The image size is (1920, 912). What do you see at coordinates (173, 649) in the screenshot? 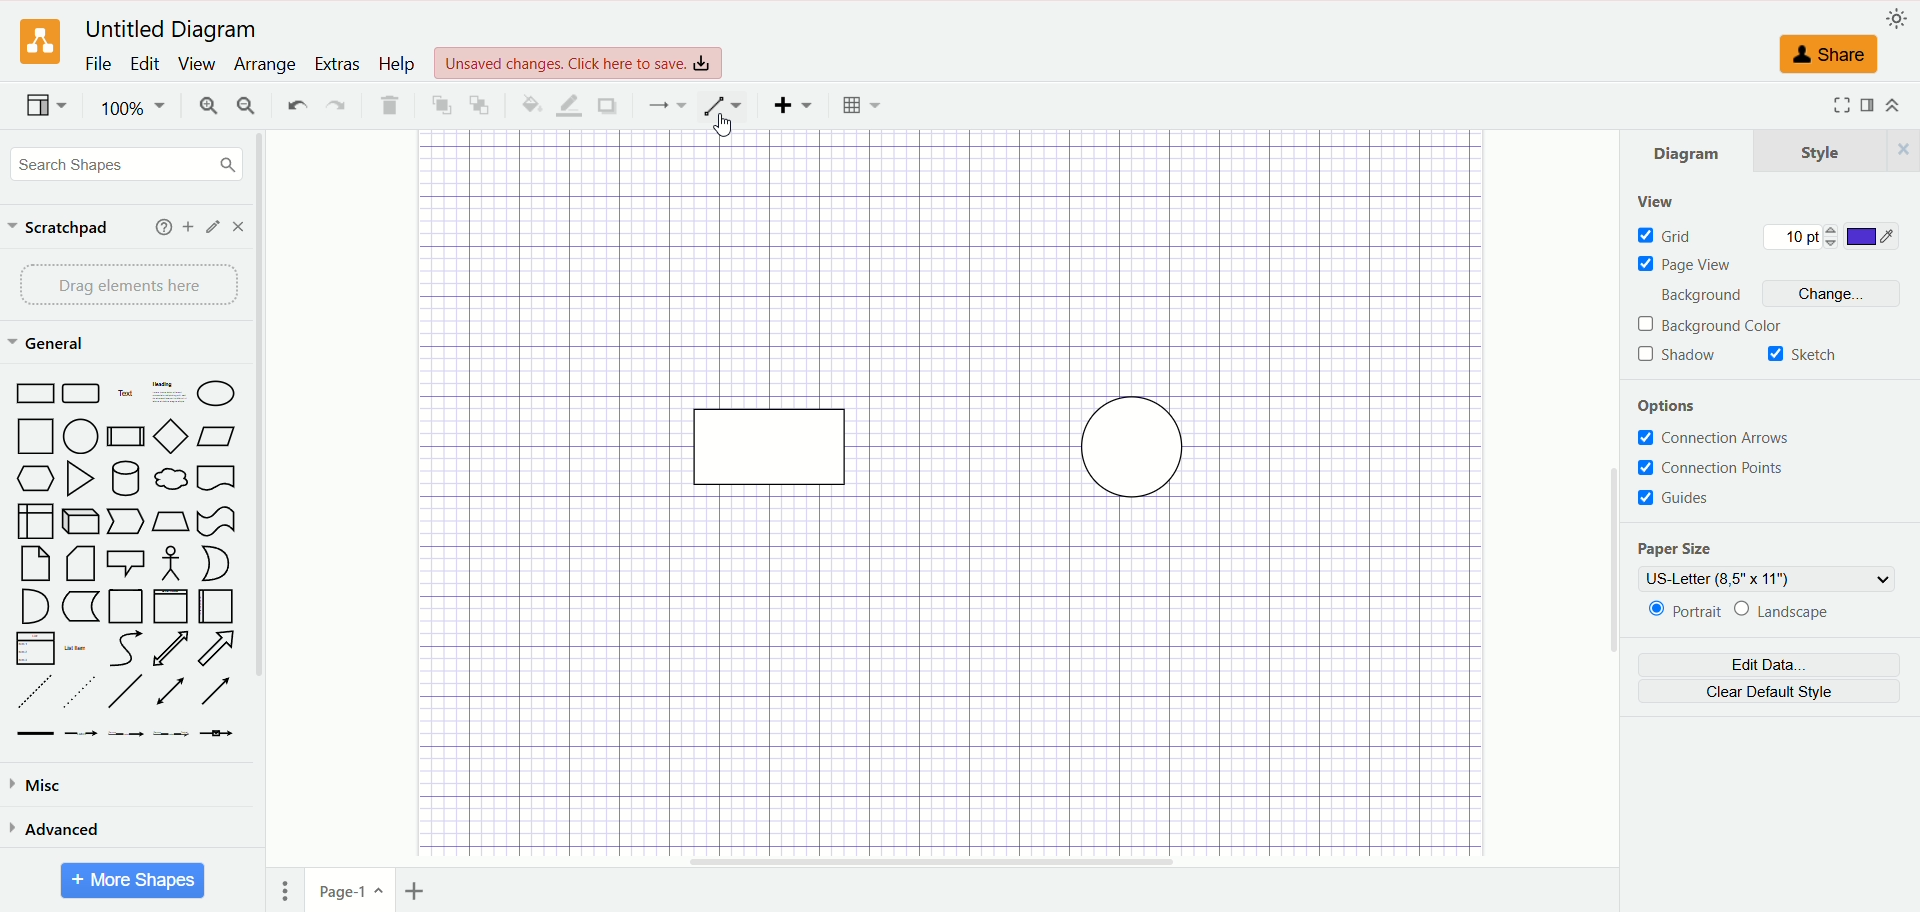
I see `Two way Arrow` at bounding box center [173, 649].